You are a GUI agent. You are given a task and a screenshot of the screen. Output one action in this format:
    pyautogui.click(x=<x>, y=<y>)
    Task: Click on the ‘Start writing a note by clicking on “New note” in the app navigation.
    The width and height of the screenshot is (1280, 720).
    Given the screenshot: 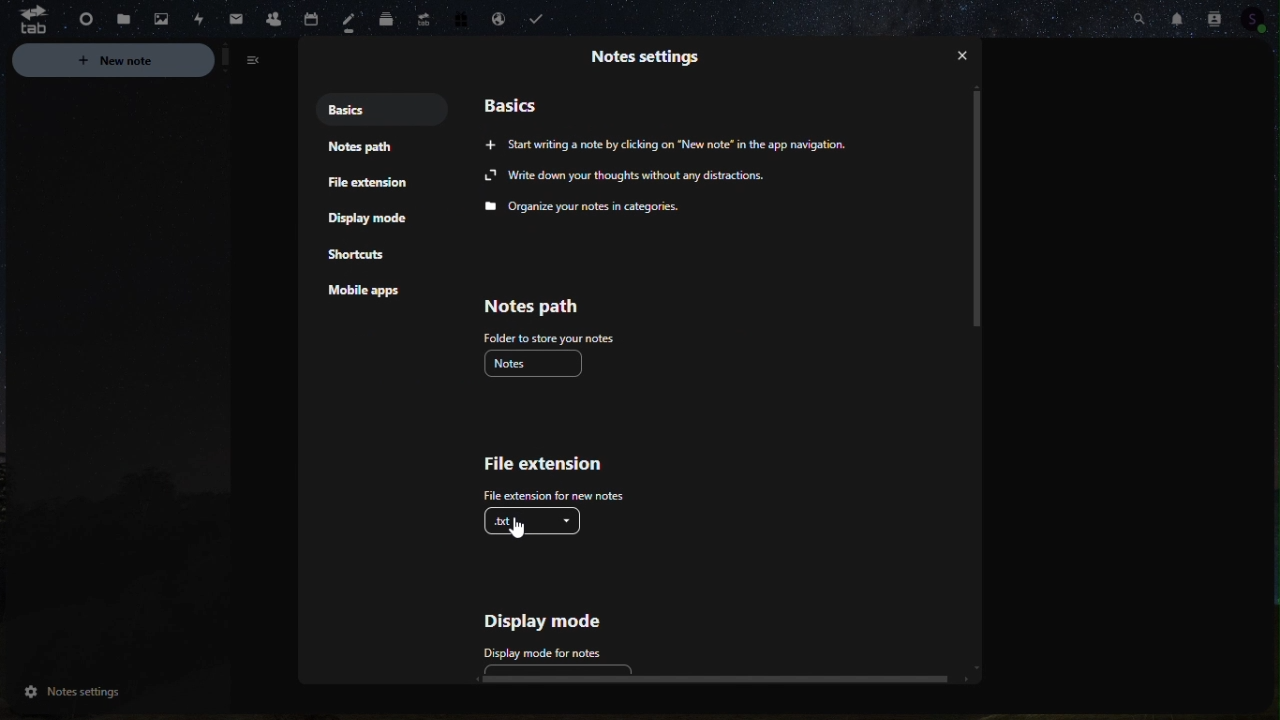 What is the action you would take?
    pyautogui.click(x=665, y=143)
    